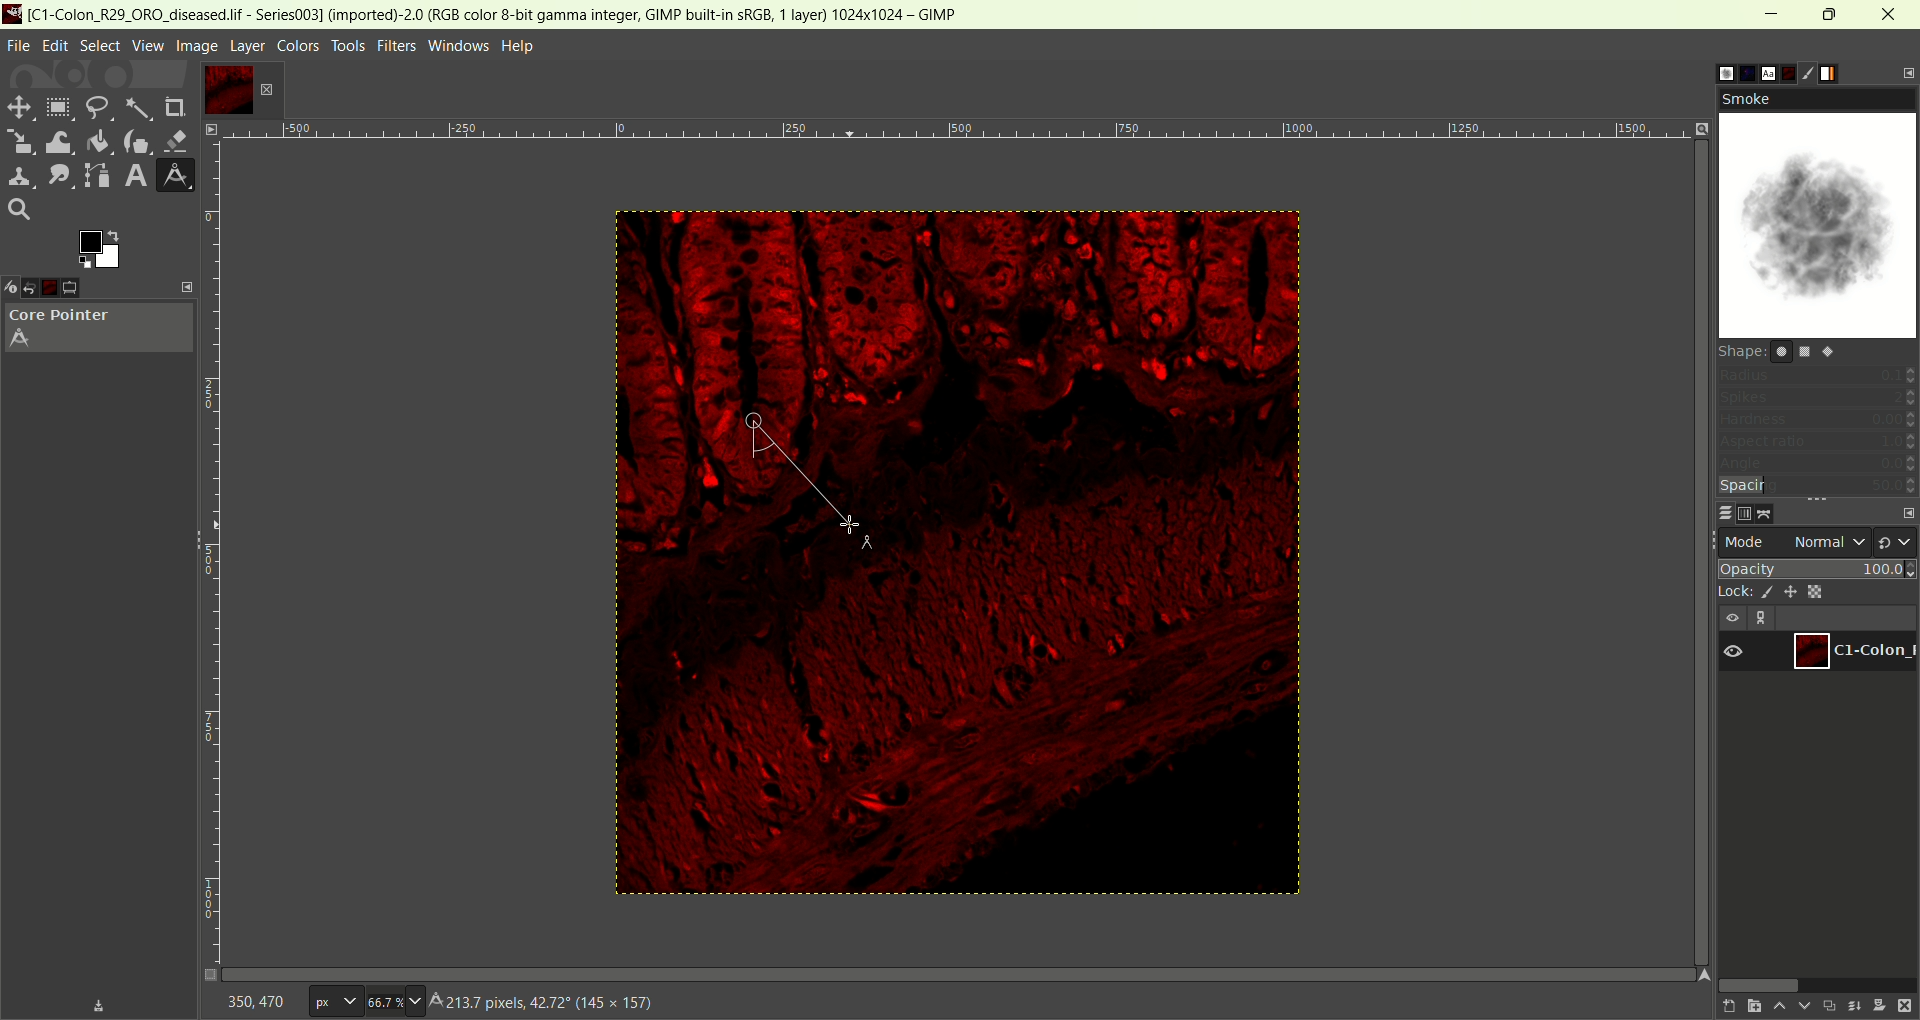 The height and width of the screenshot is (1020, 1920). What do you see at coordinates (97, 109) in the screenshot?
I see `free select tool` at bounding box center [97, 109].